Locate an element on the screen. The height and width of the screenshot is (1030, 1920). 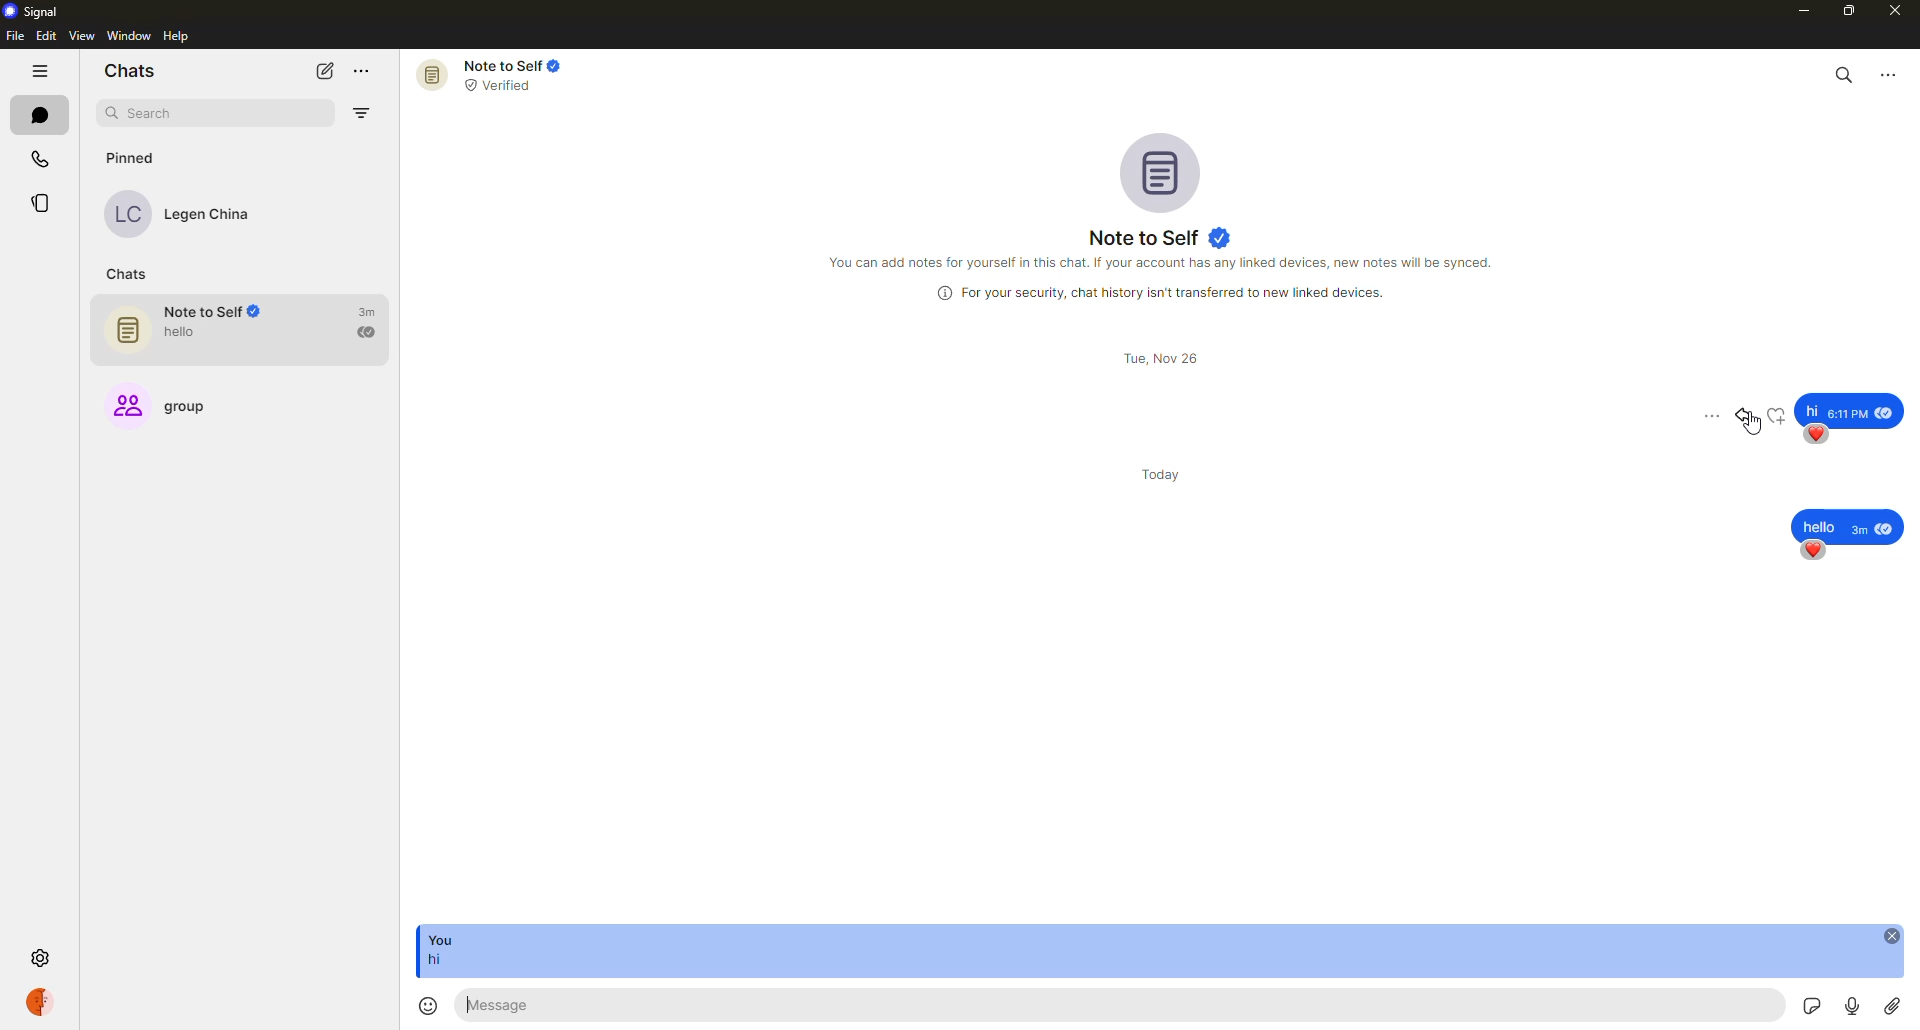
search is located at coordinates (1845, 73).